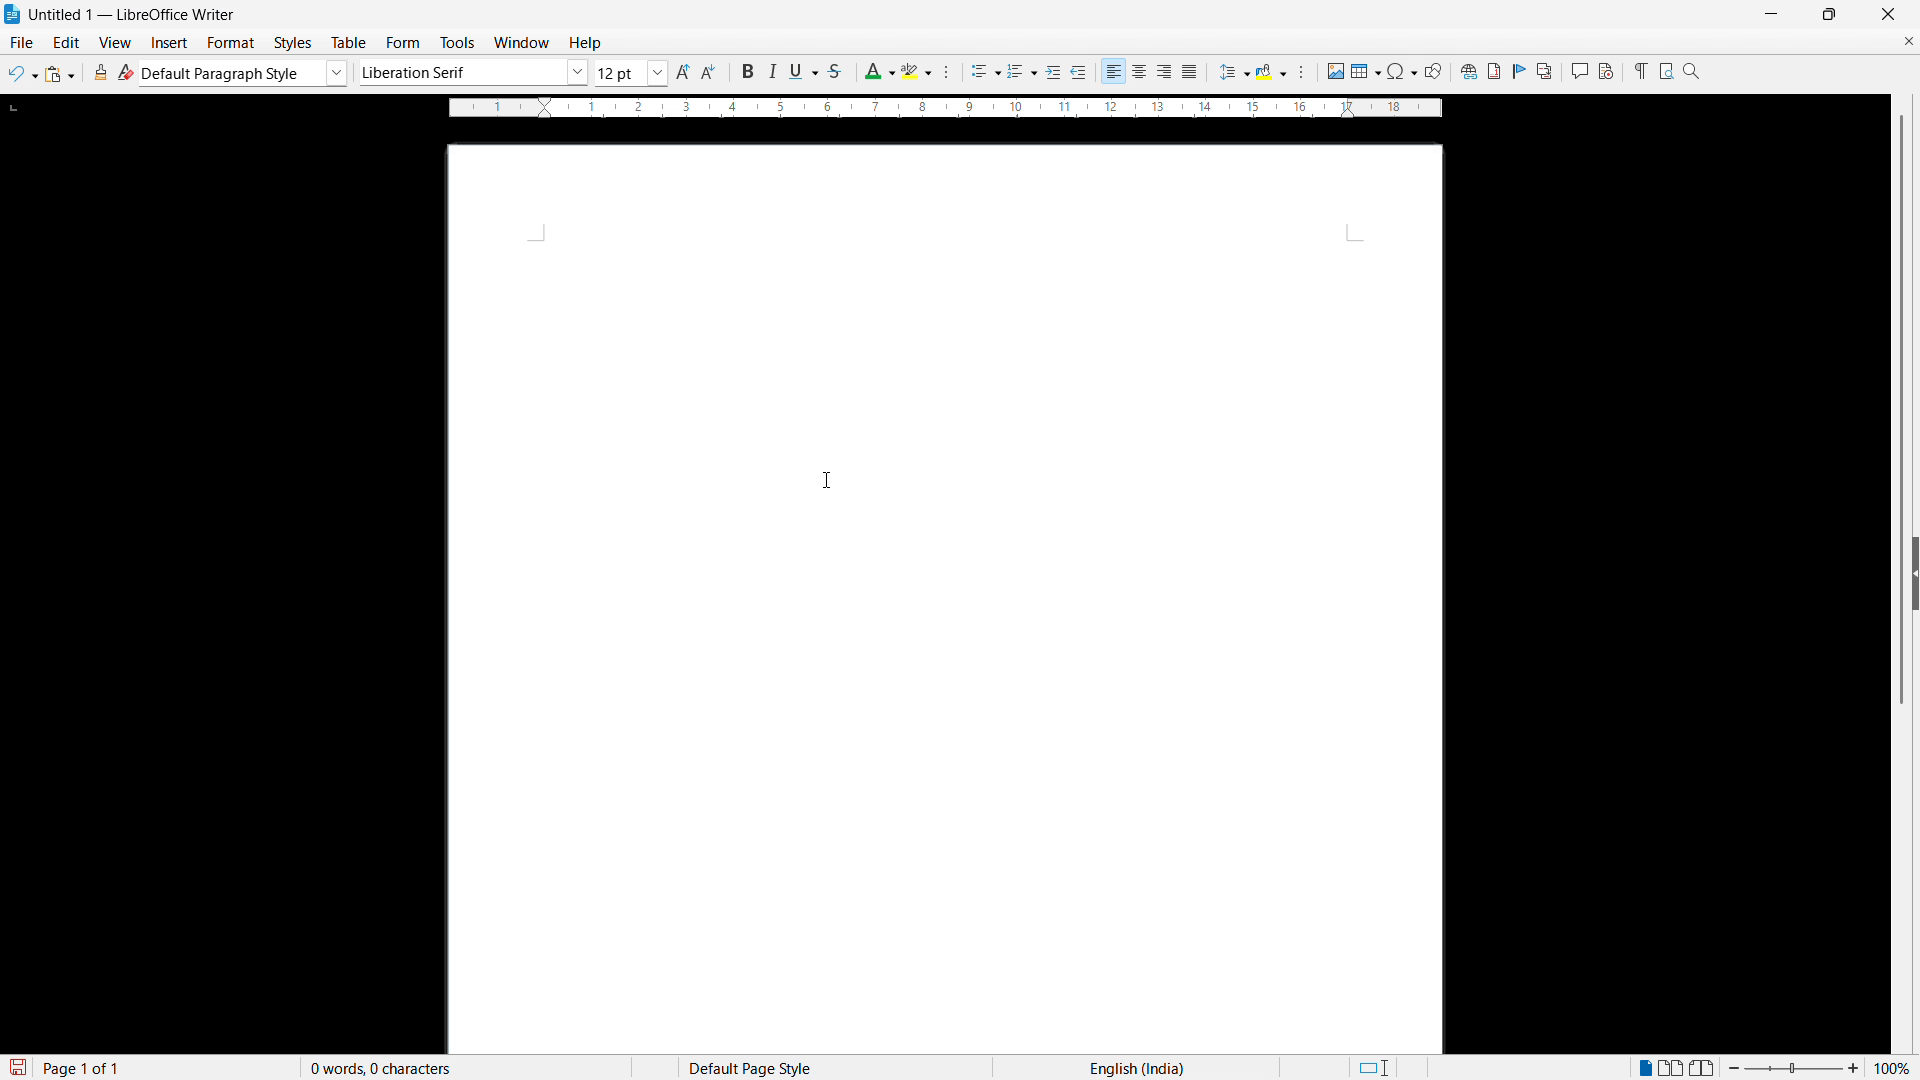 The width and height of the screenshot is (1920, 1080). What do you see at coordinates (20, 42) in the screenshot?
I see `file` at bounding box center [20, 42].